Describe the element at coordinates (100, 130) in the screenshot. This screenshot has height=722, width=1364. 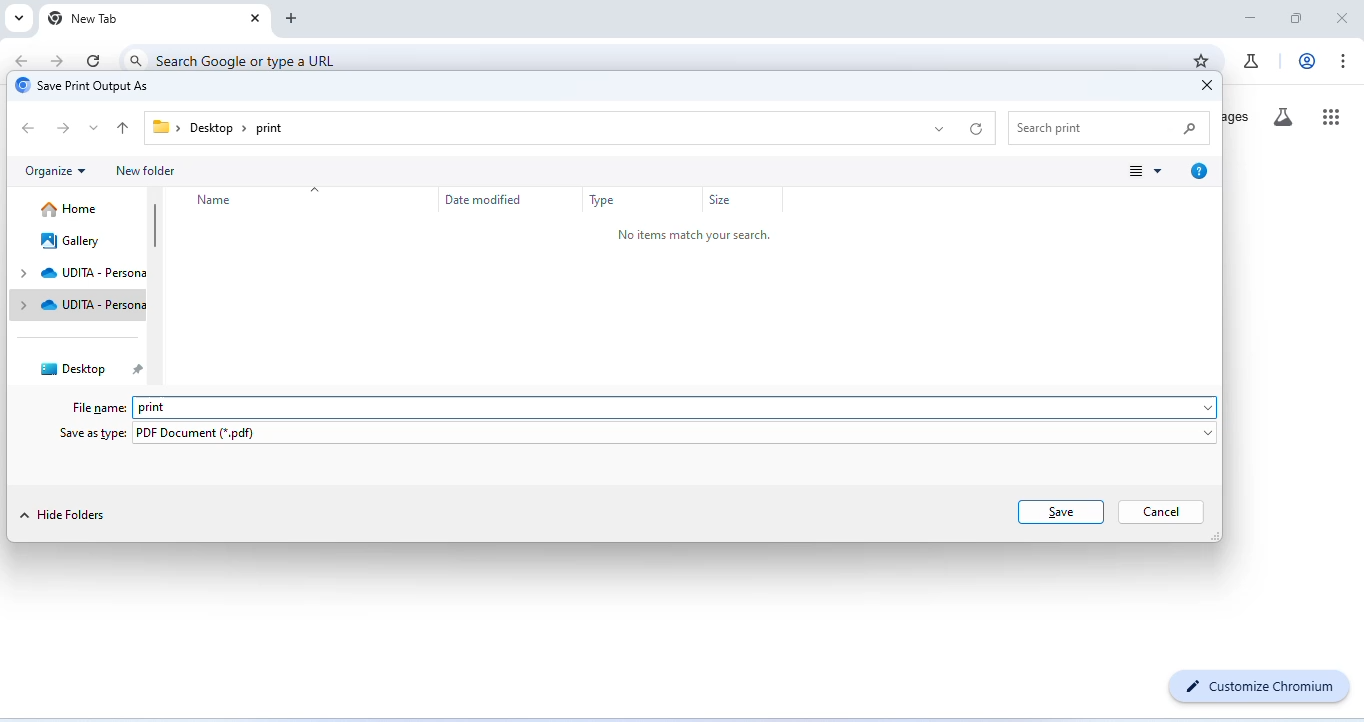
I see `drop down` at that location.